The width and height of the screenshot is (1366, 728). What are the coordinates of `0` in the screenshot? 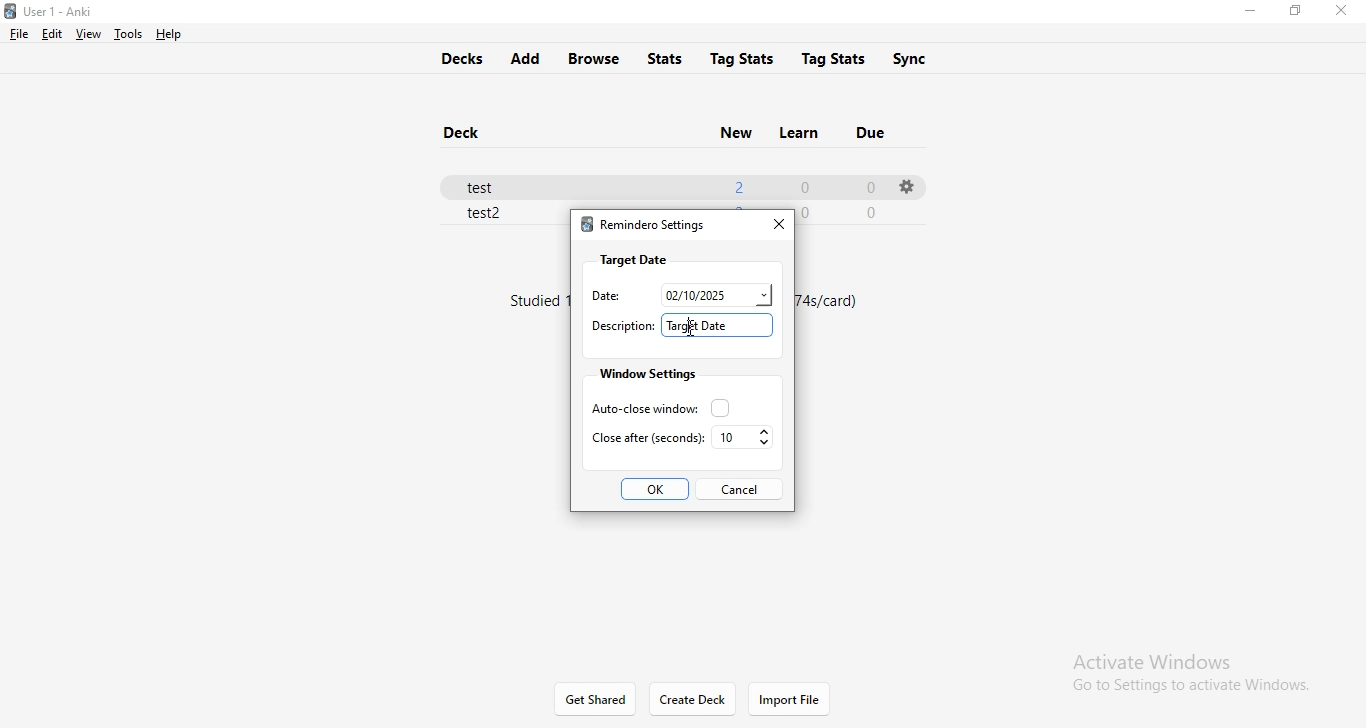 It's located at (869, 188).